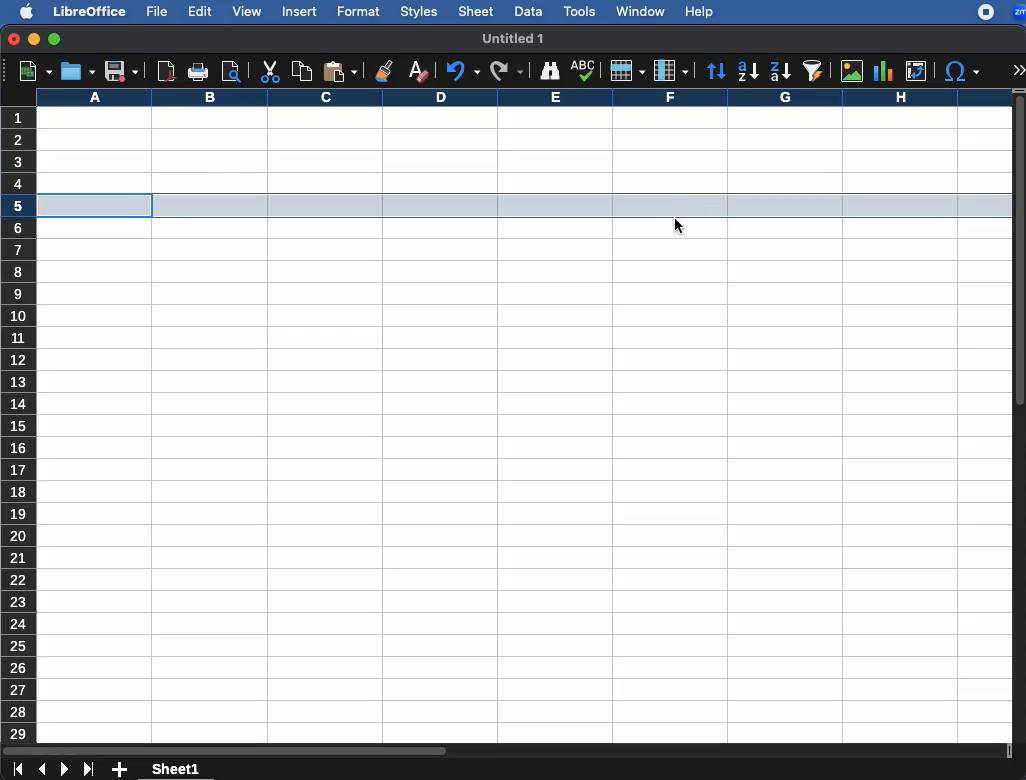  Describe the element at coordinates (175, 771) in the screenshot. I see `sheet1` at that location.